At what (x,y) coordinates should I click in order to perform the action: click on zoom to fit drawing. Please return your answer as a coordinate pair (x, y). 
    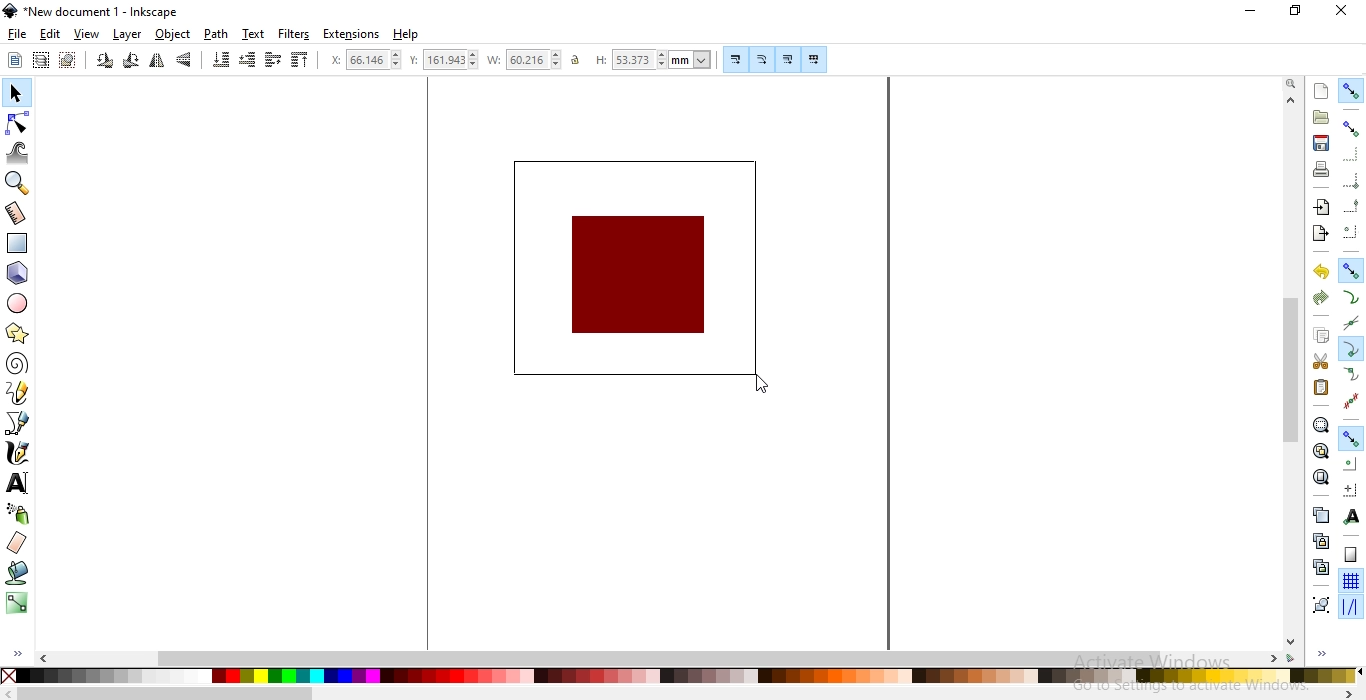
    Looking at the image, I should click on (1319, 451).